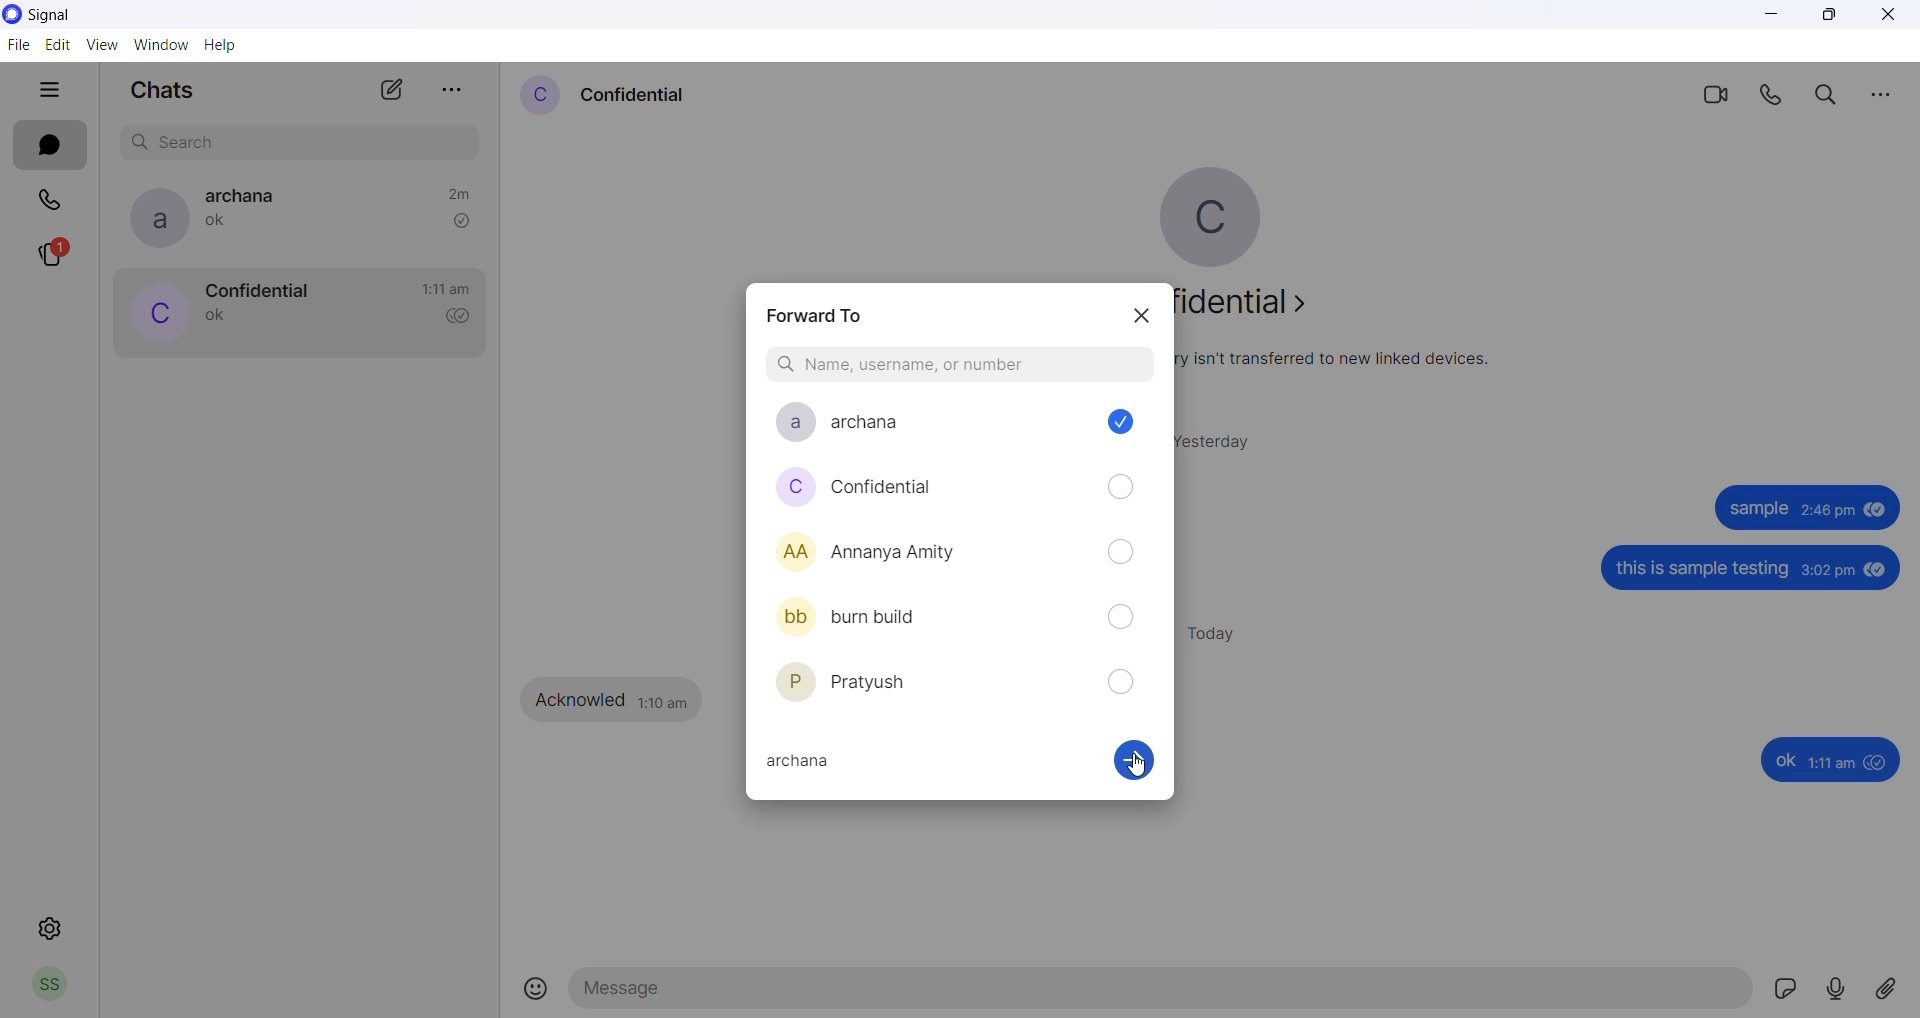 The image size is (1920, 1018). What do you see at coordinates (249, 196) in the screenshot?
I see `contact name` at bounding box center [249, 196].